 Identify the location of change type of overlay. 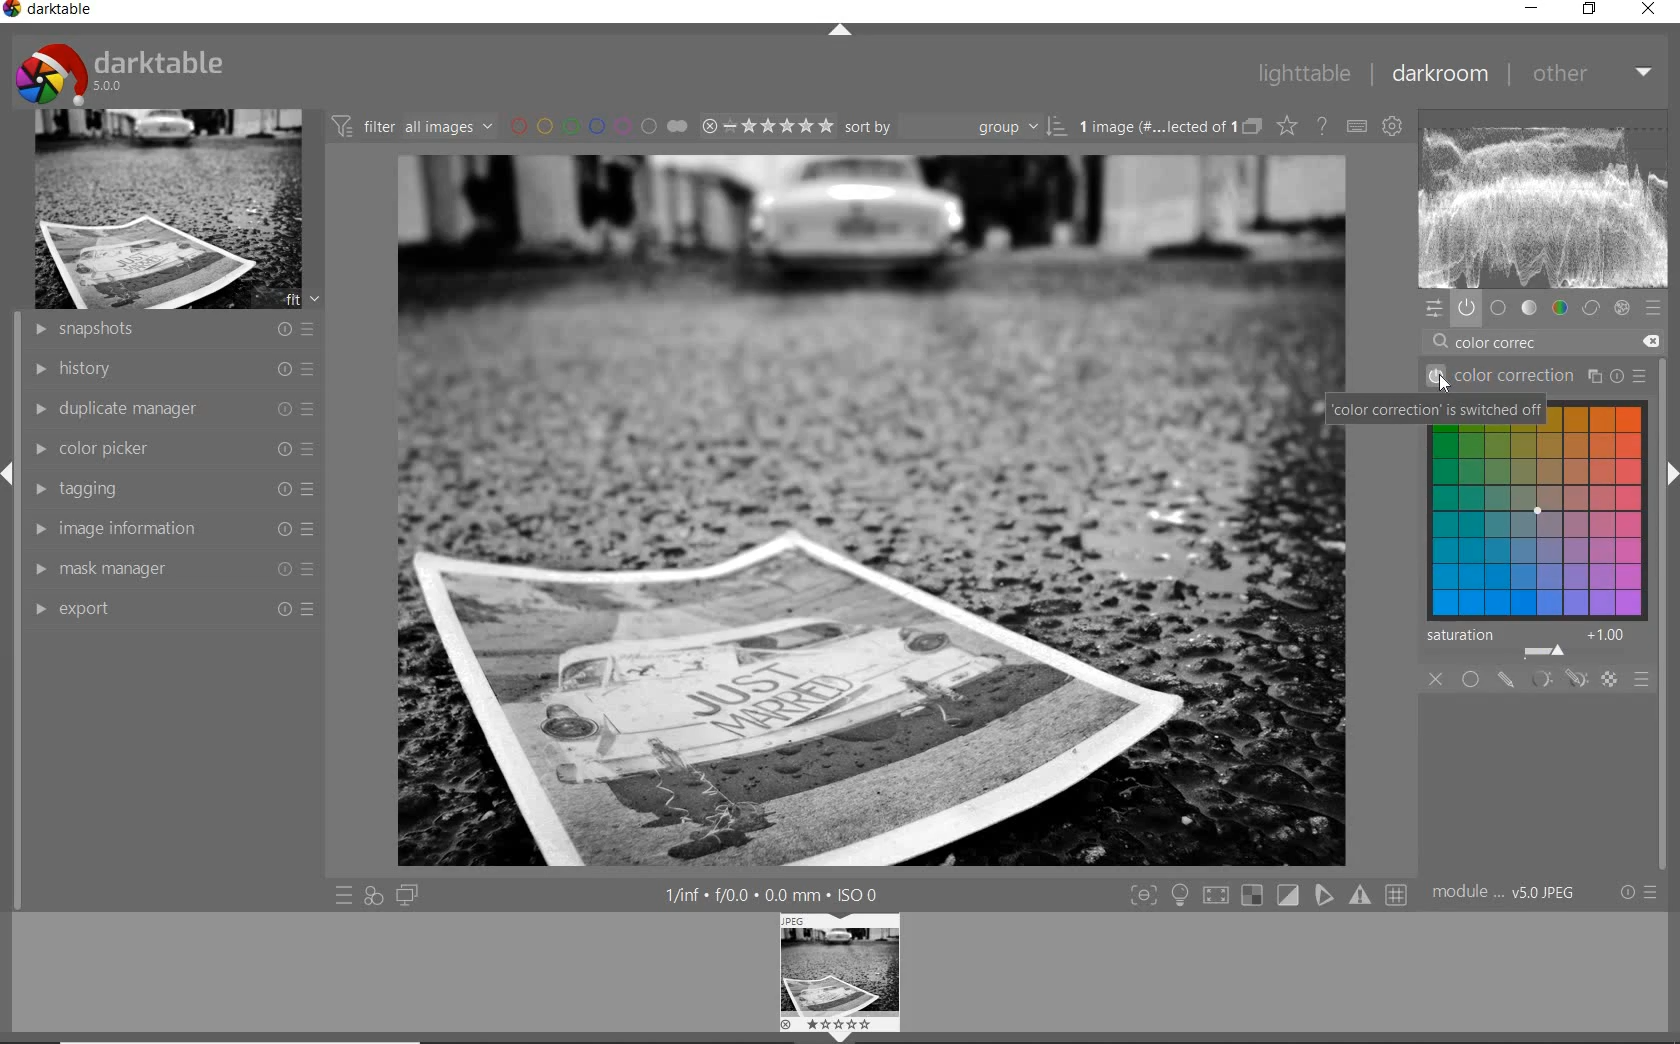
(1286, 127).